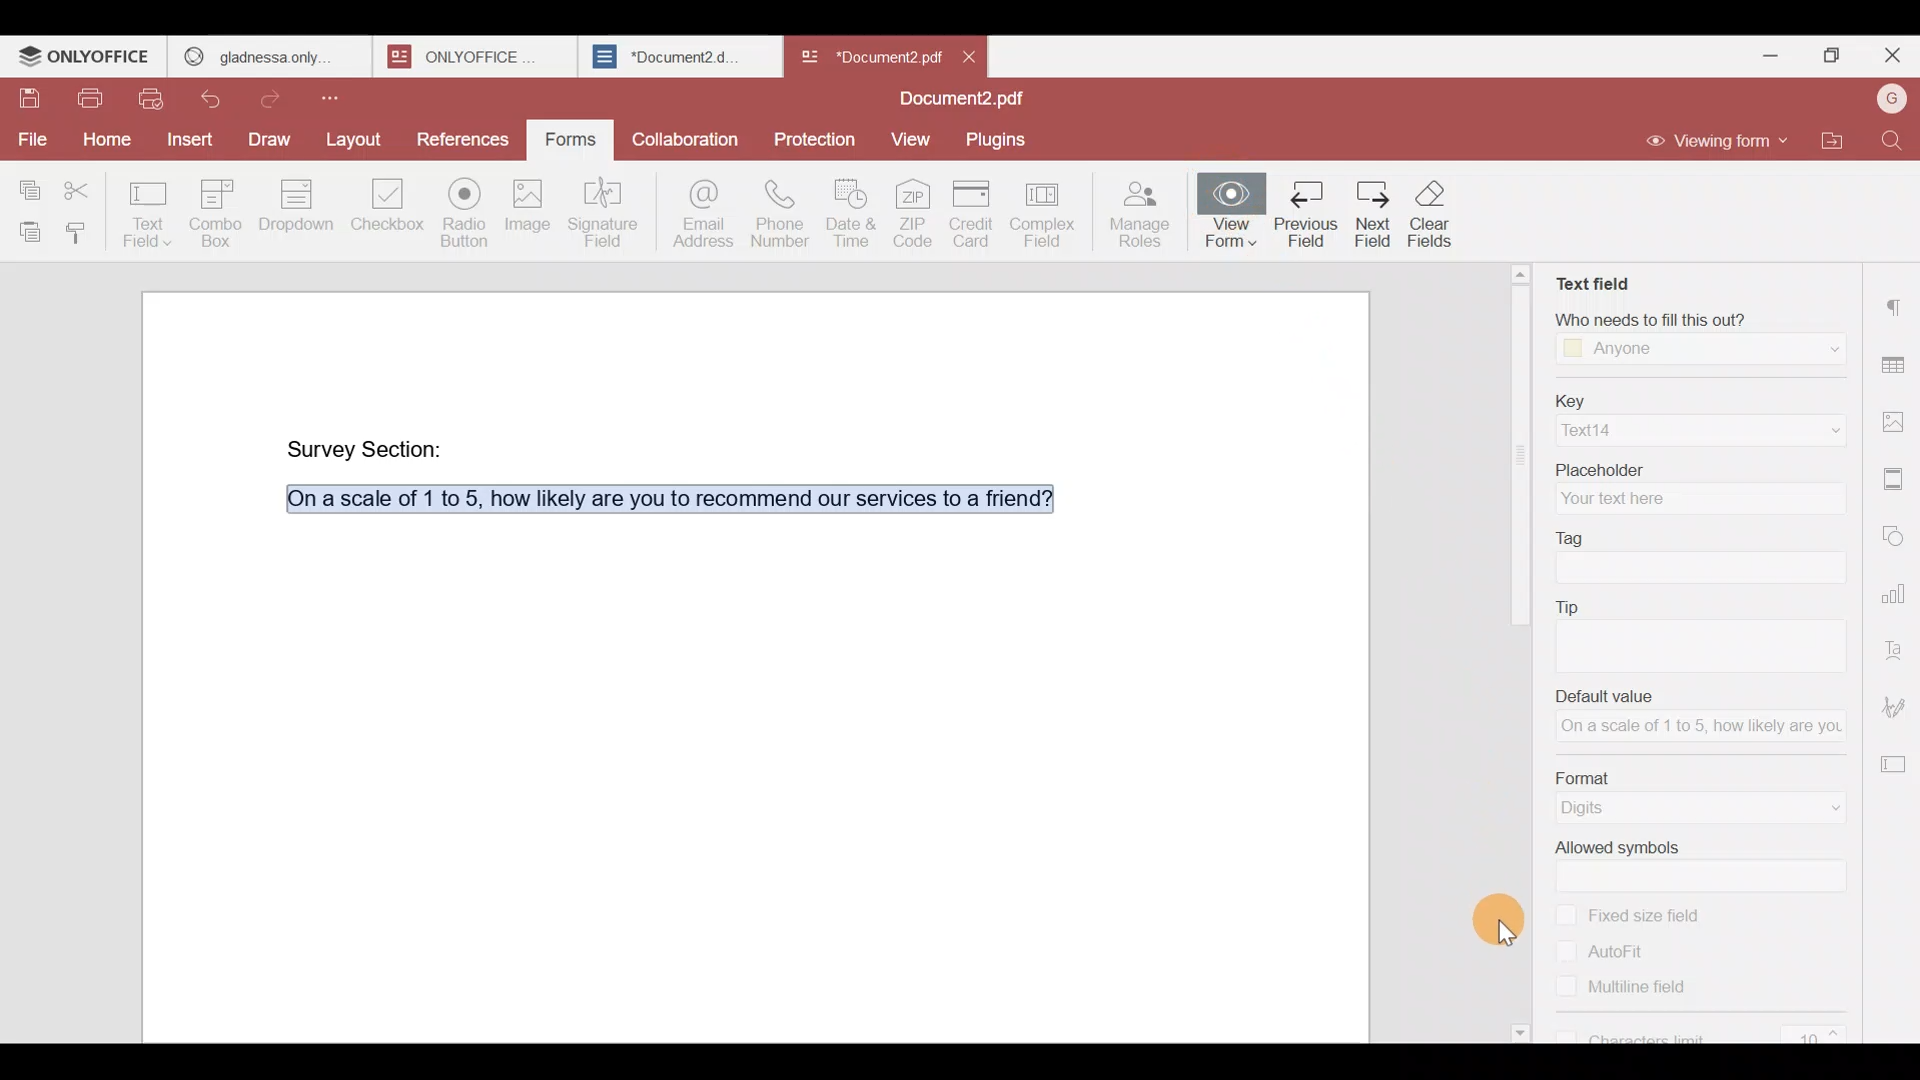 The width and height of the screenshot is (1920, 1080). Describe the element at coordinates (1697, 430) in the screenshot. I see `Text14` at that location.